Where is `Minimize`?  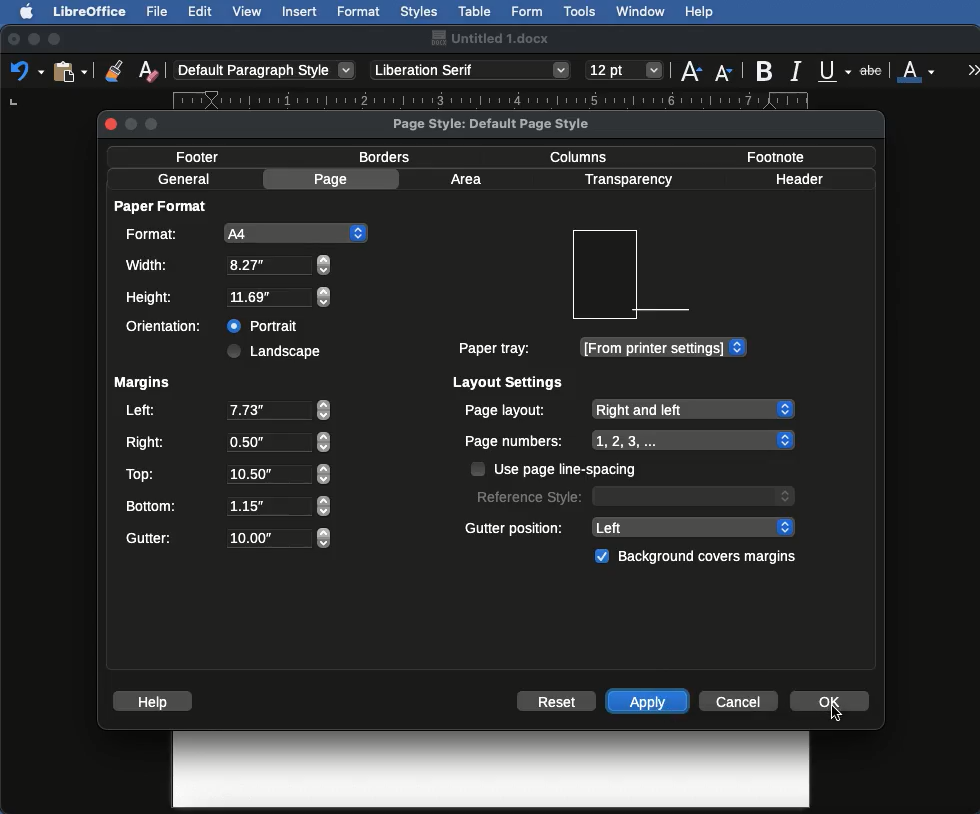
Minimize is located at coordinates (33, 39).